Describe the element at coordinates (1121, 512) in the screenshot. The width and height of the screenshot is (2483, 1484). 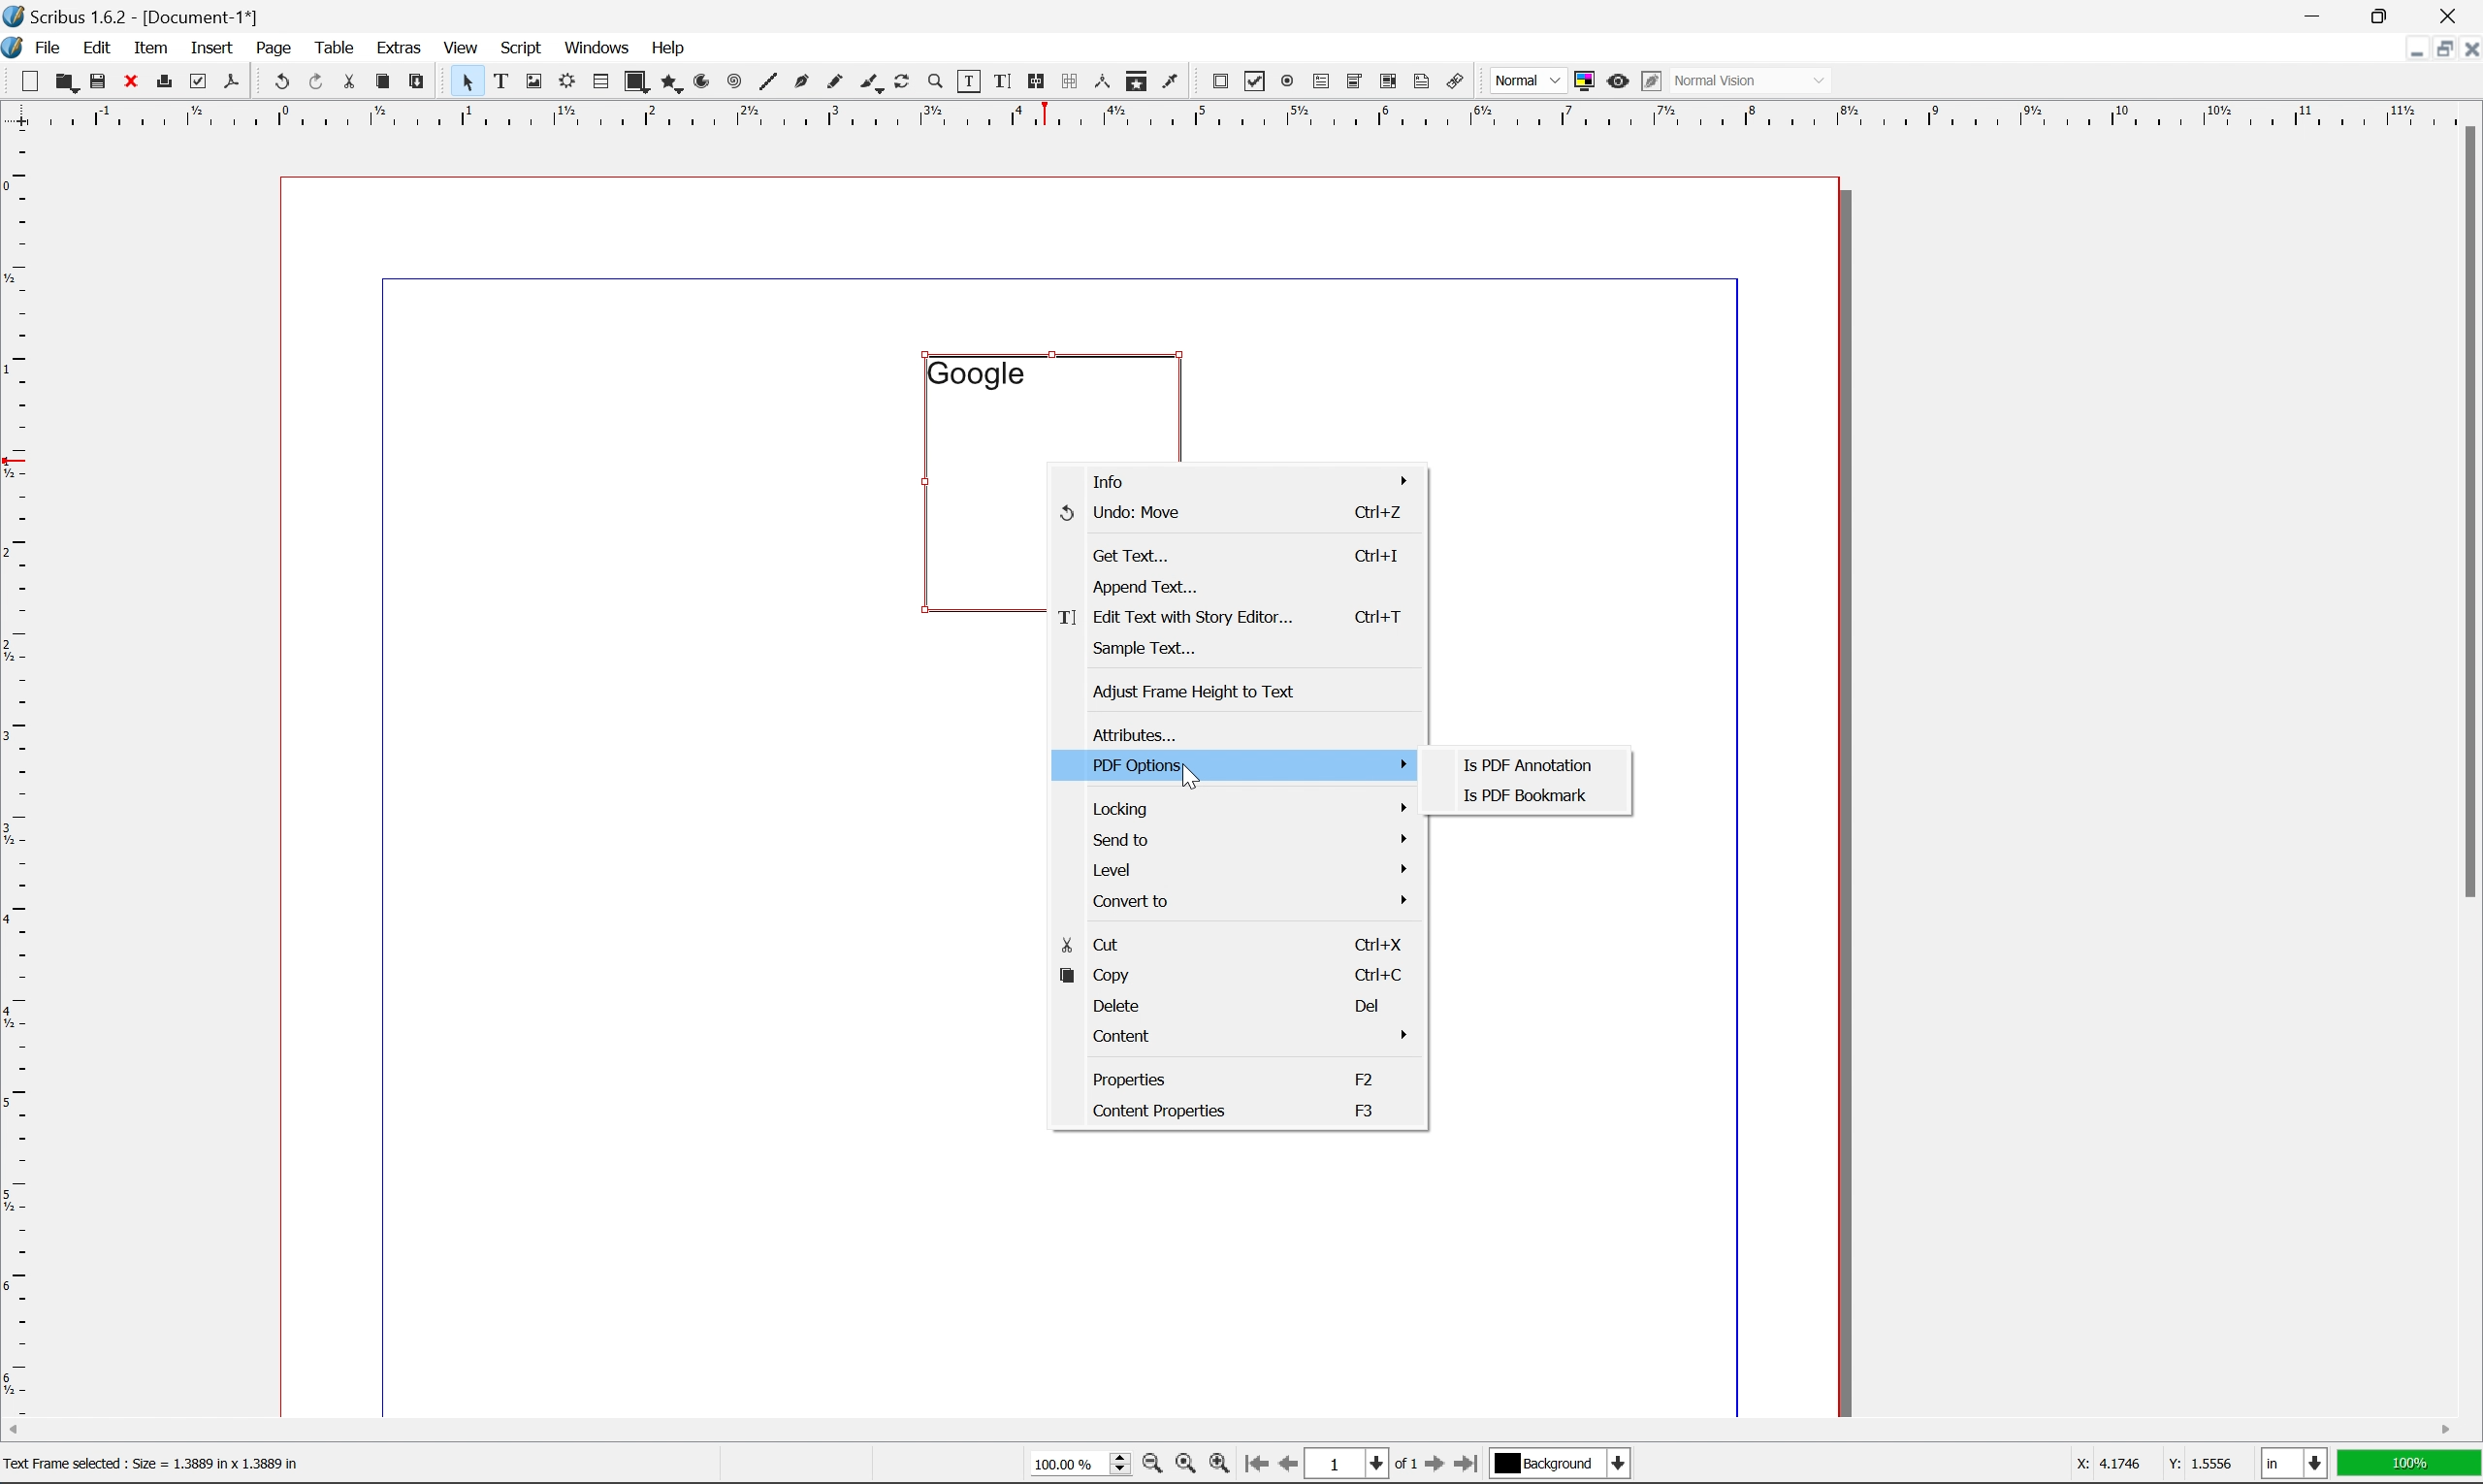
I see `Undo: move` at that location.